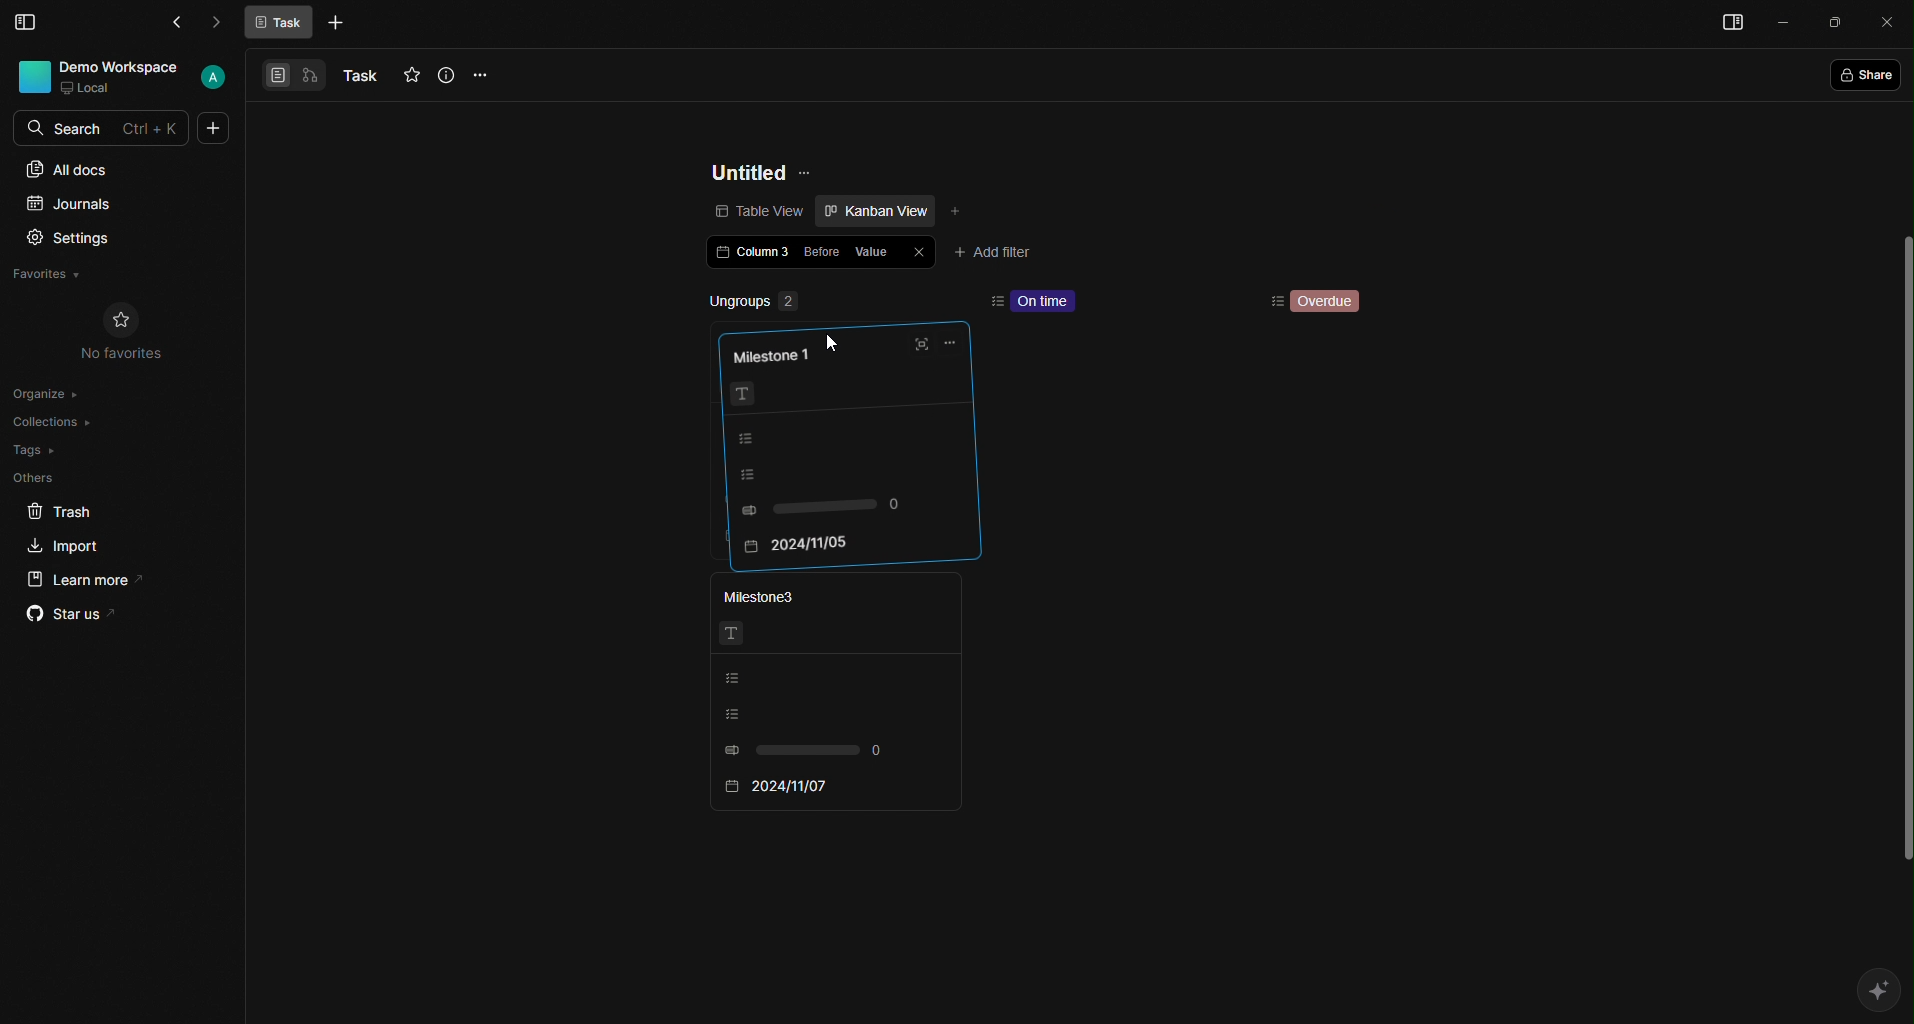 This screenshot has width=1914, height=1024. Describe the element at coordinates (997, 301) in the screenshot. I see `sort` at that location.